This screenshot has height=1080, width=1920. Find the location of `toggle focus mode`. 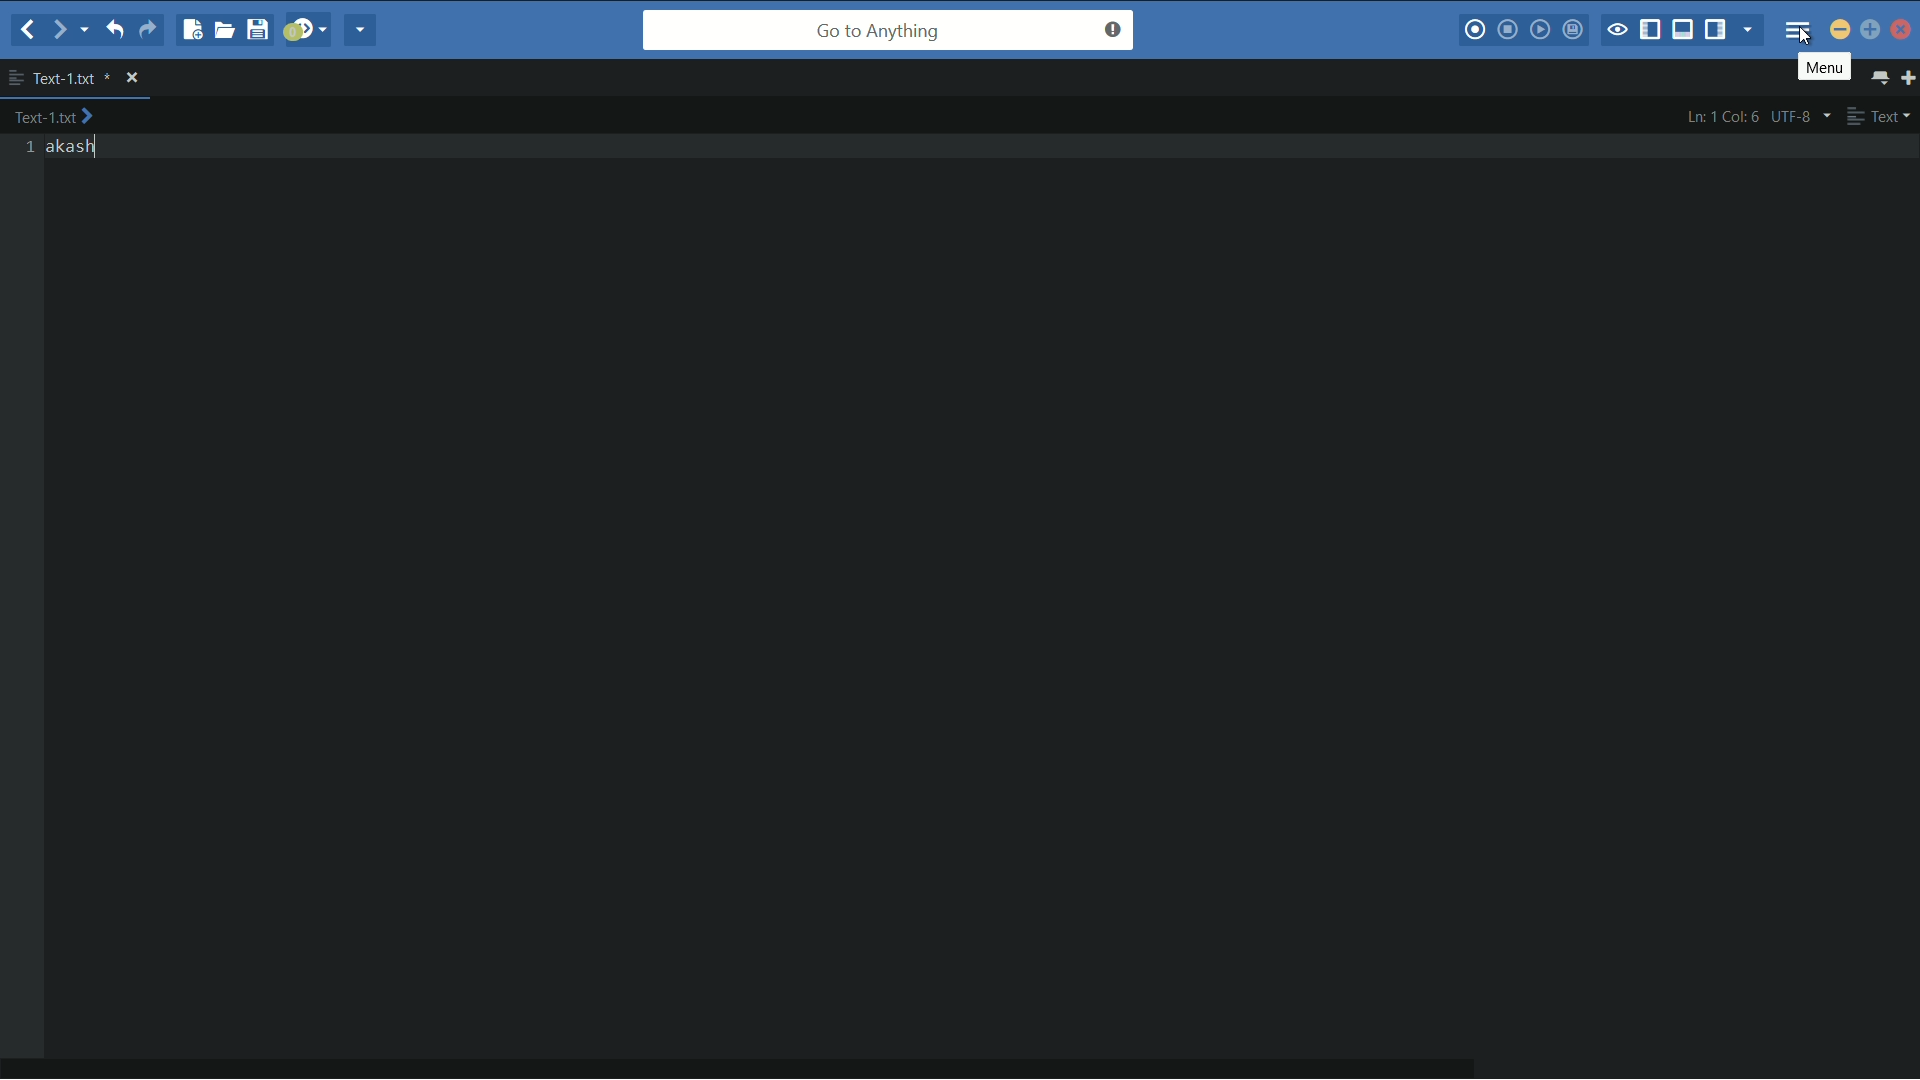

toggle focus mode is located at coordinates (1618, 29).